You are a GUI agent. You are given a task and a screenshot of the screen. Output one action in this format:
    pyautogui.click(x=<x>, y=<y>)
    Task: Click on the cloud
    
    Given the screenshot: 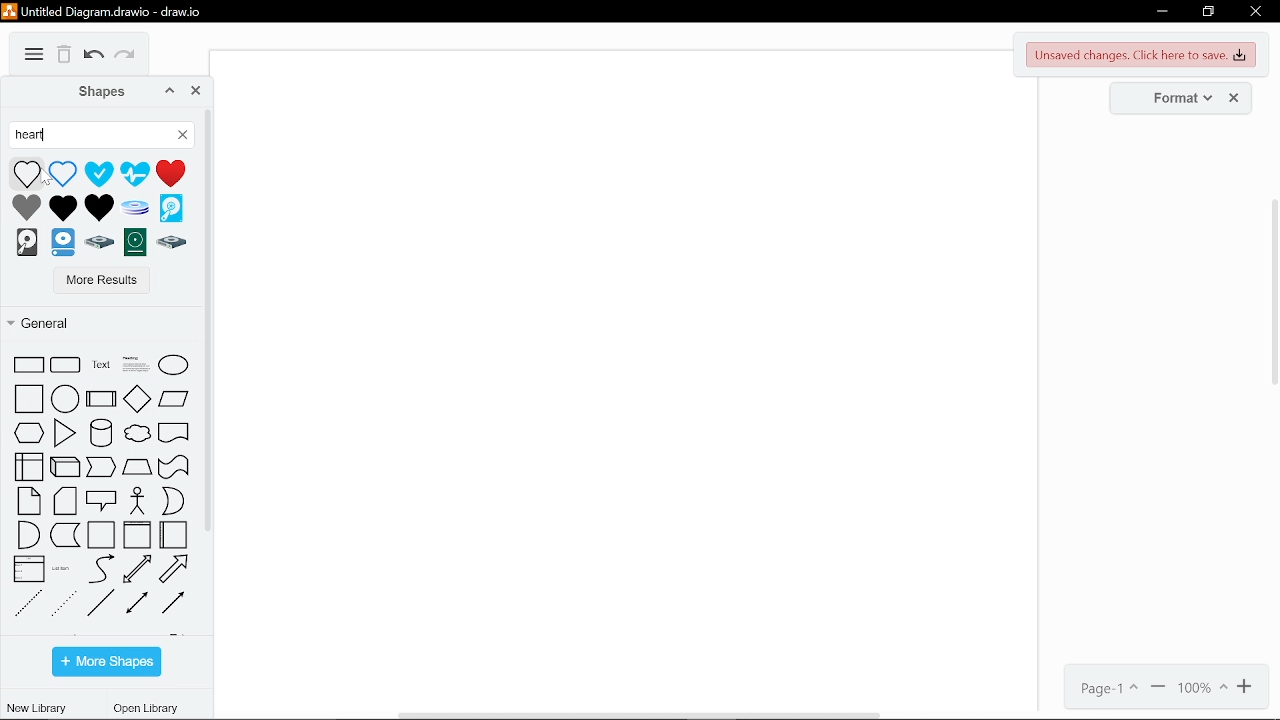 What is the action you would take?
    pyautogui.click(x=138, y=430)
    